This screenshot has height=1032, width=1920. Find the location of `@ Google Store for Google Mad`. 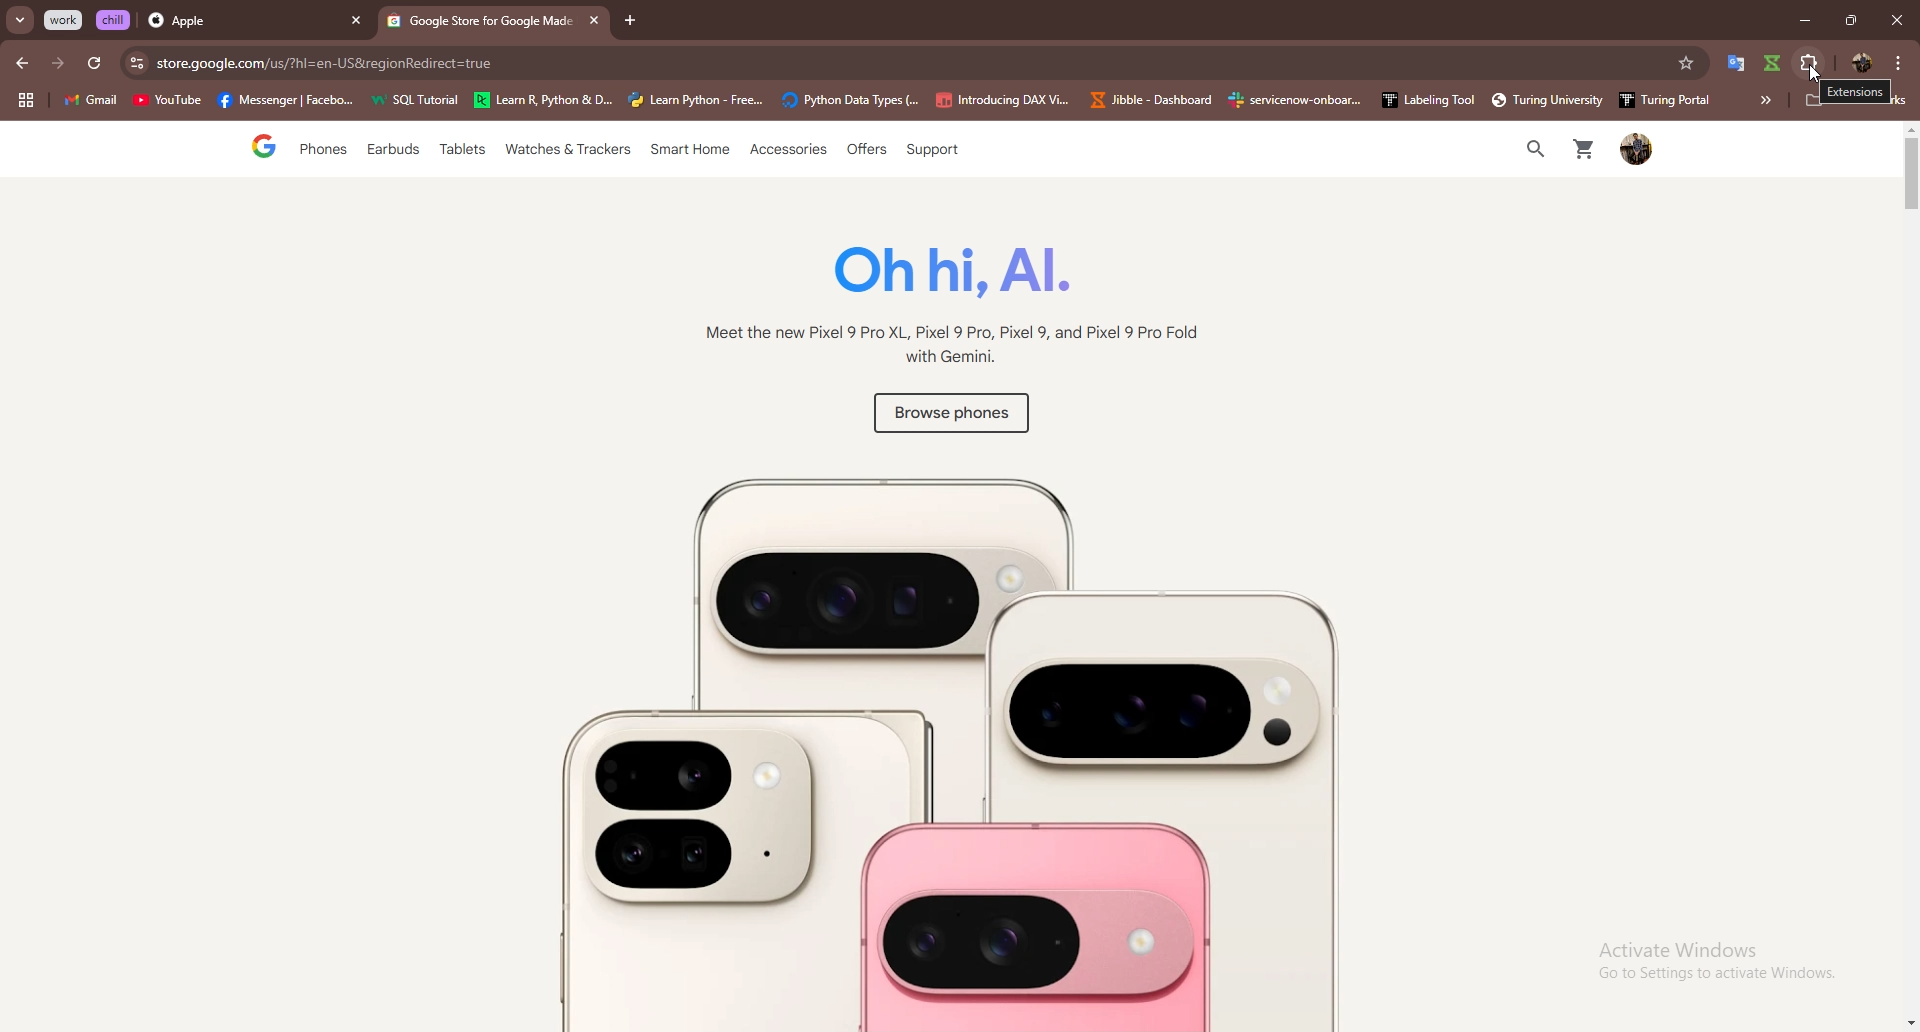

@ Google Store for Google Mad is located at coordinates (480, 25).